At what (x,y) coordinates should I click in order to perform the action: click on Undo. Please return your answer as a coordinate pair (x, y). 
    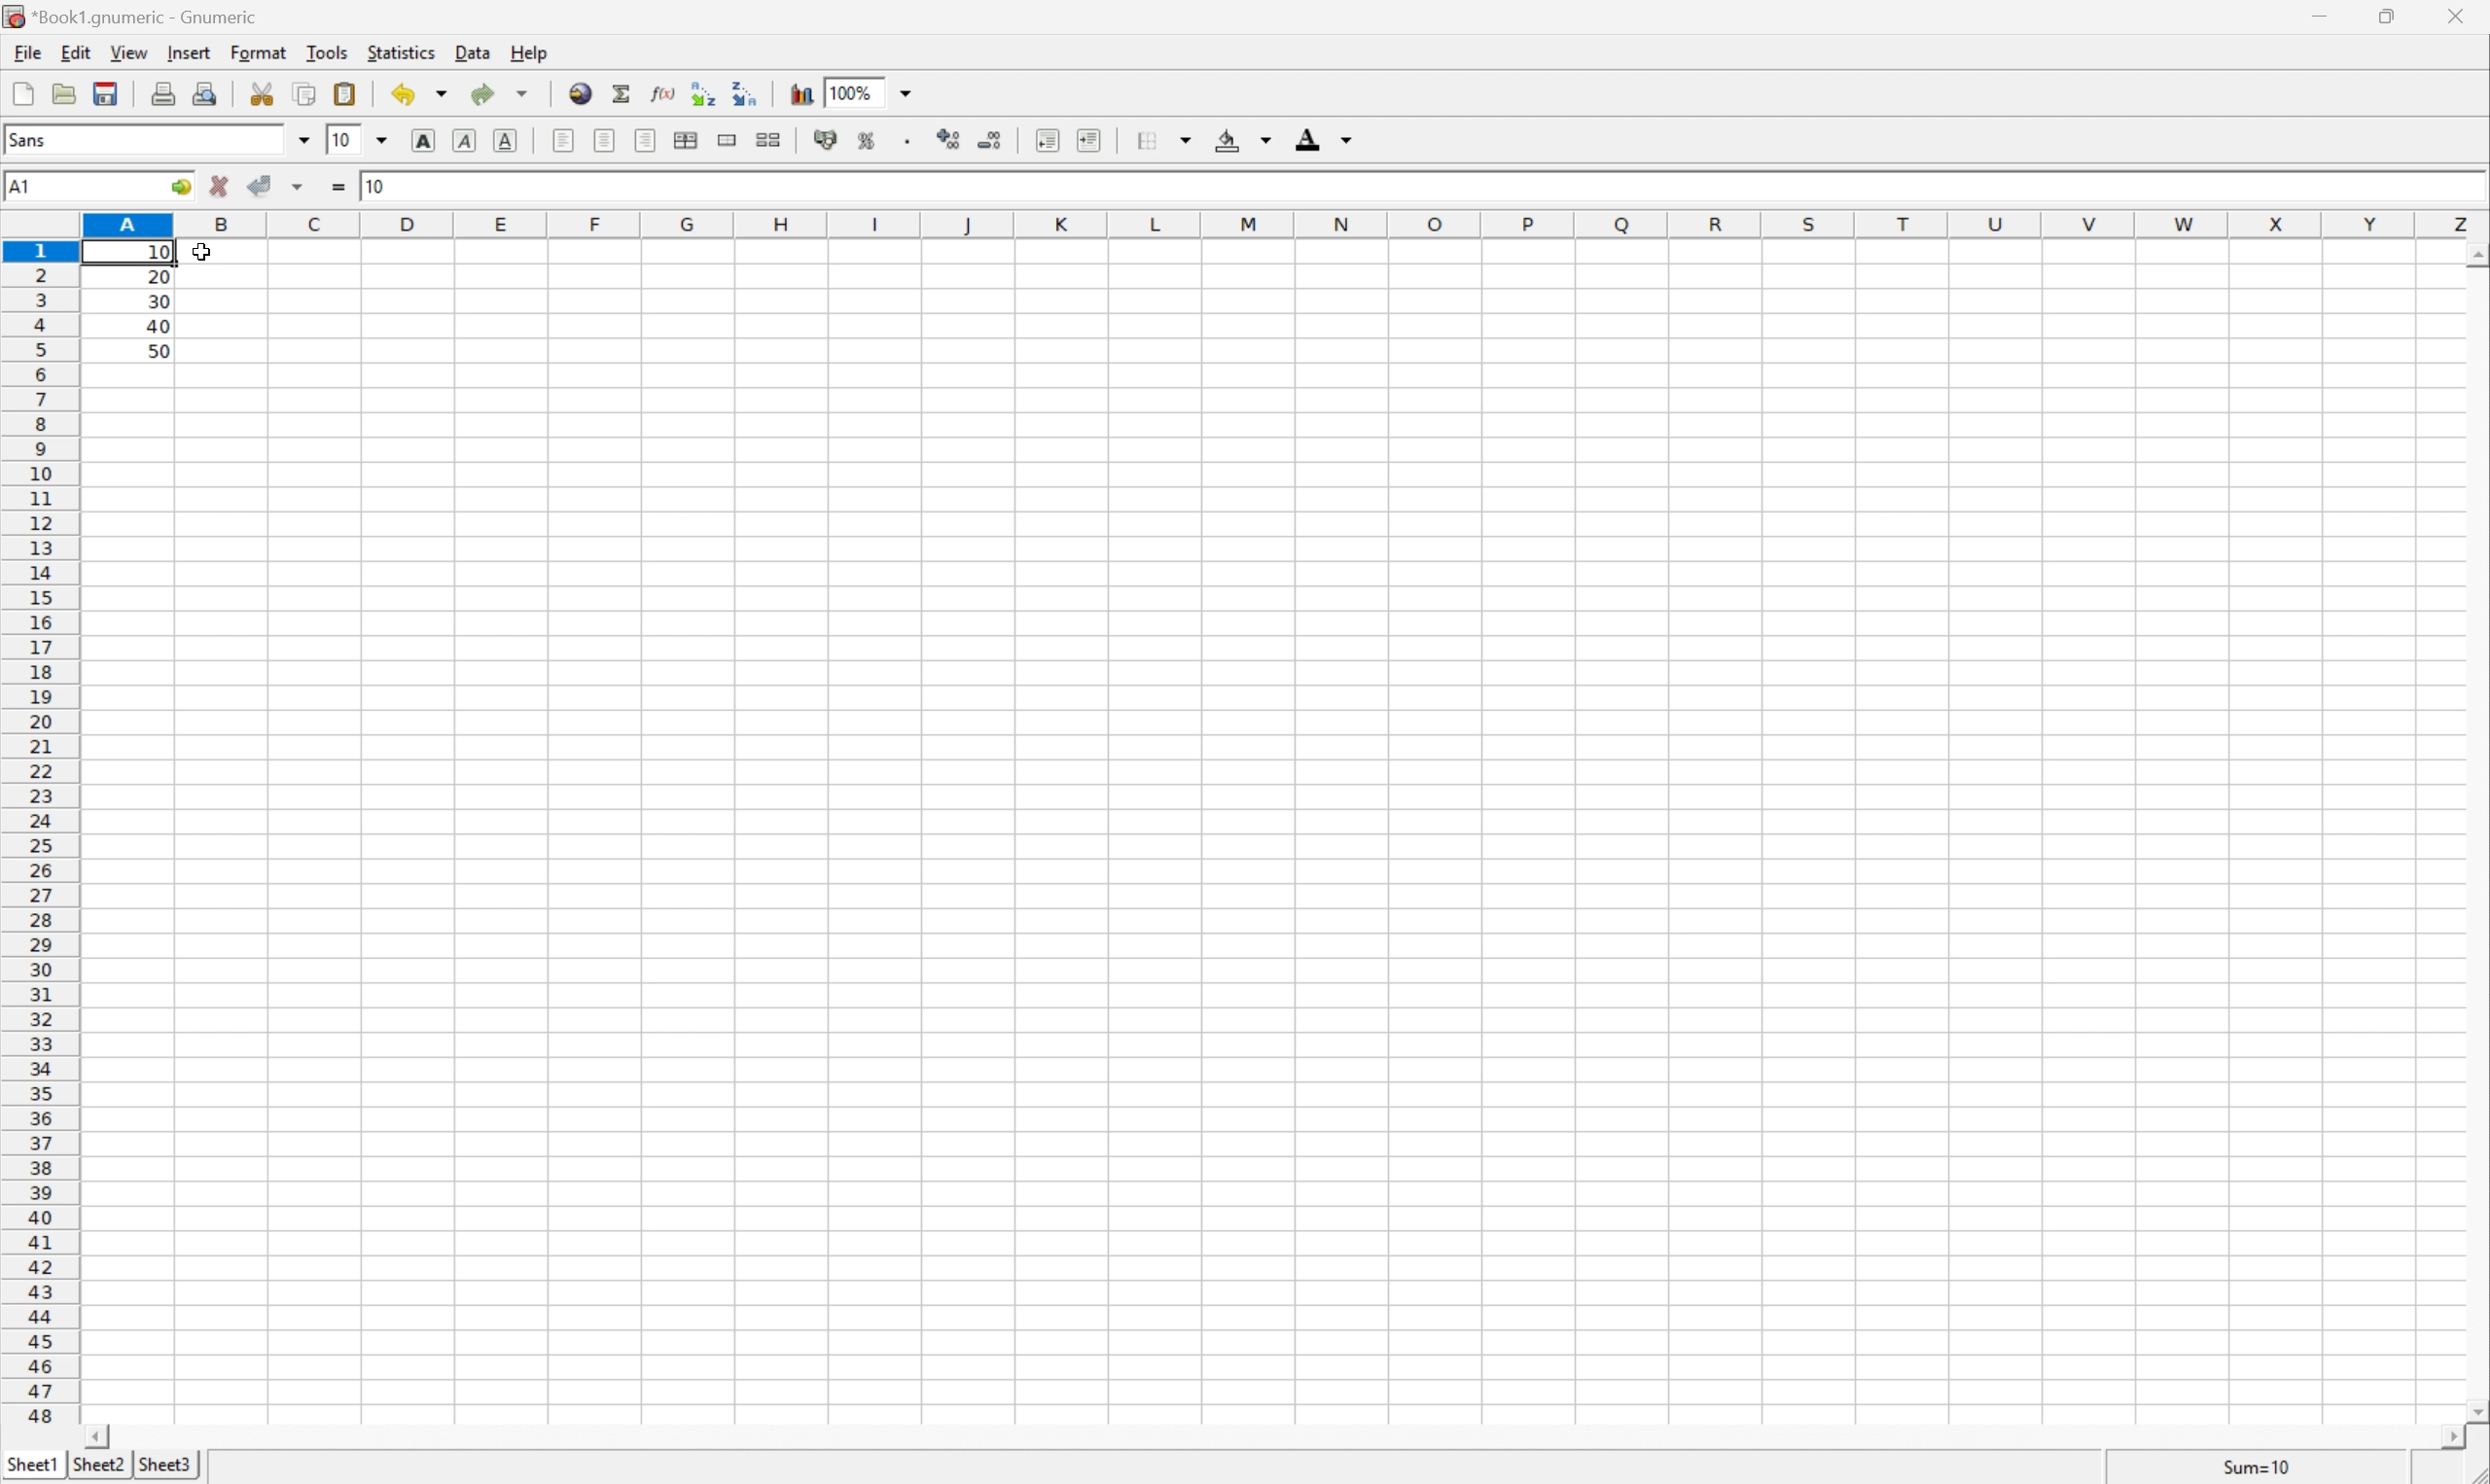
    Looking at the image, I should click on (419, 92).